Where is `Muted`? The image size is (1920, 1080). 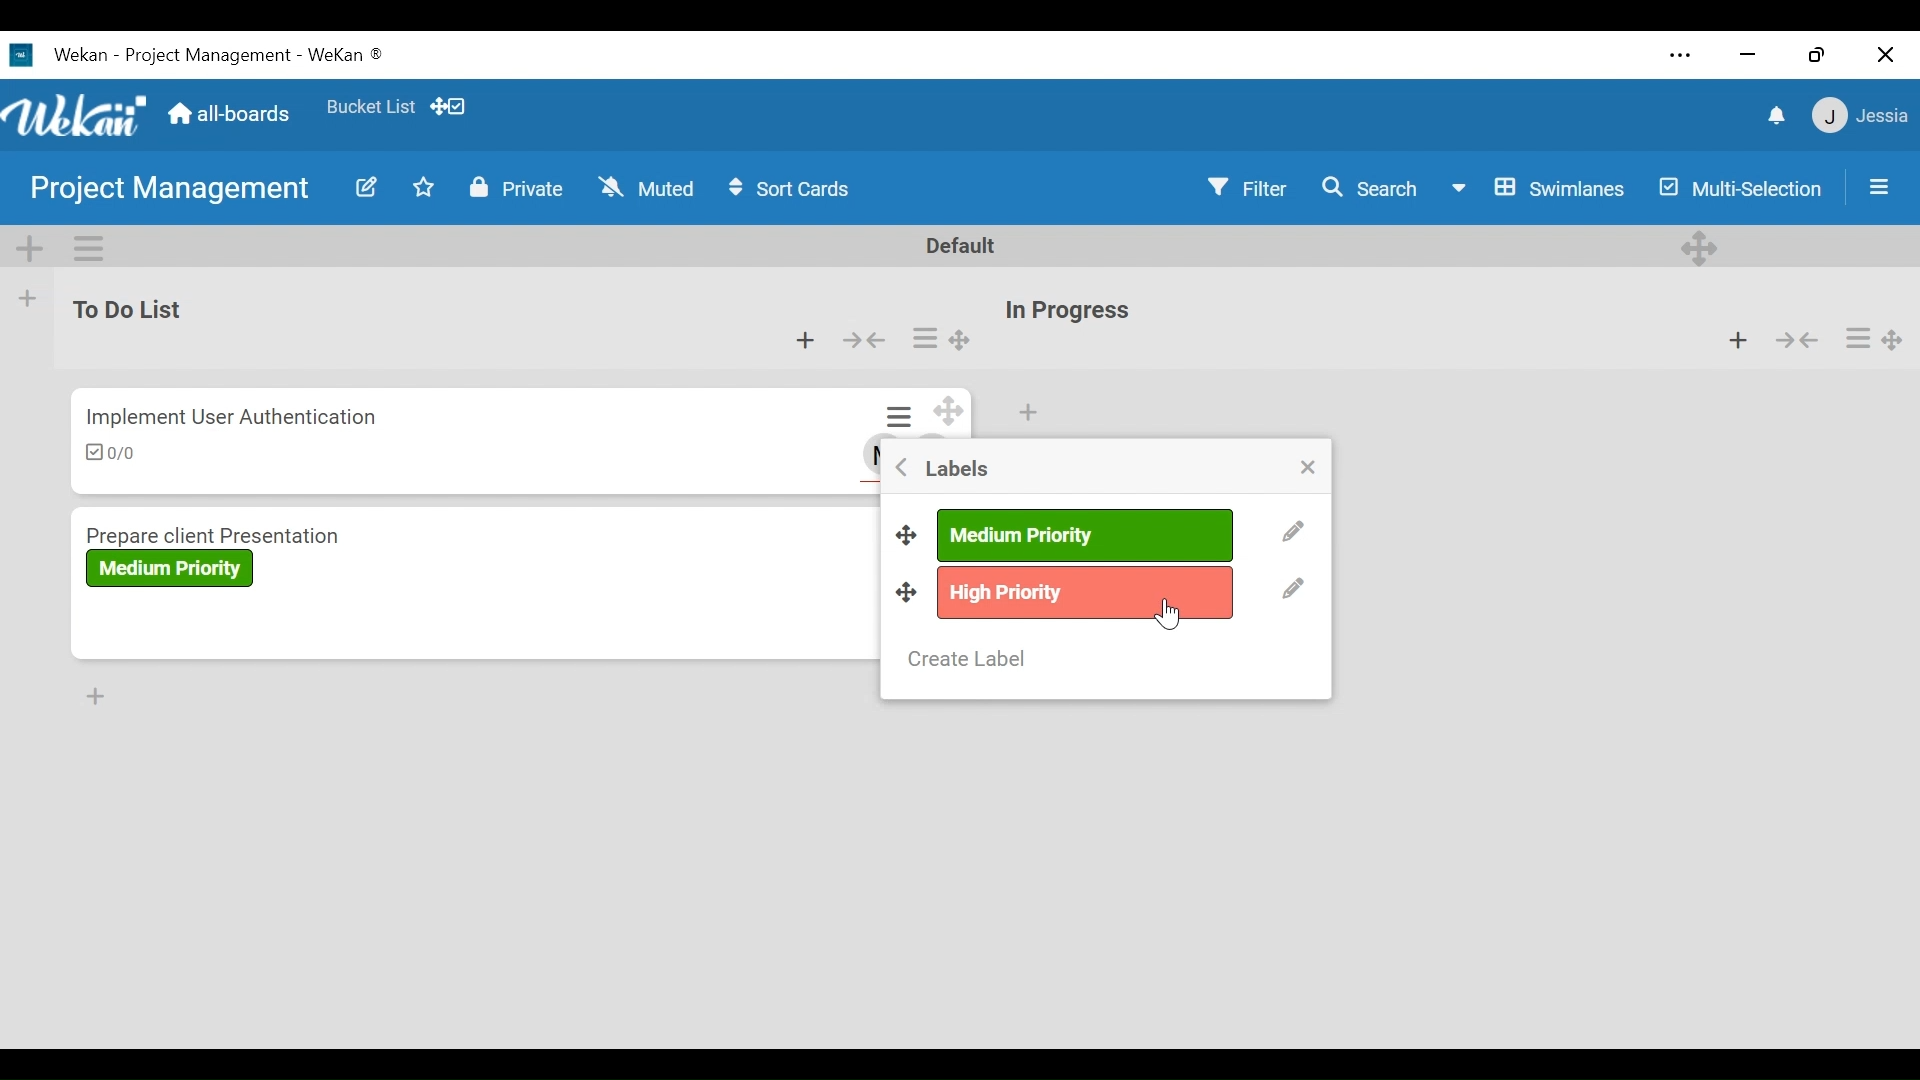
Muted is located at coordinates (646, 187).